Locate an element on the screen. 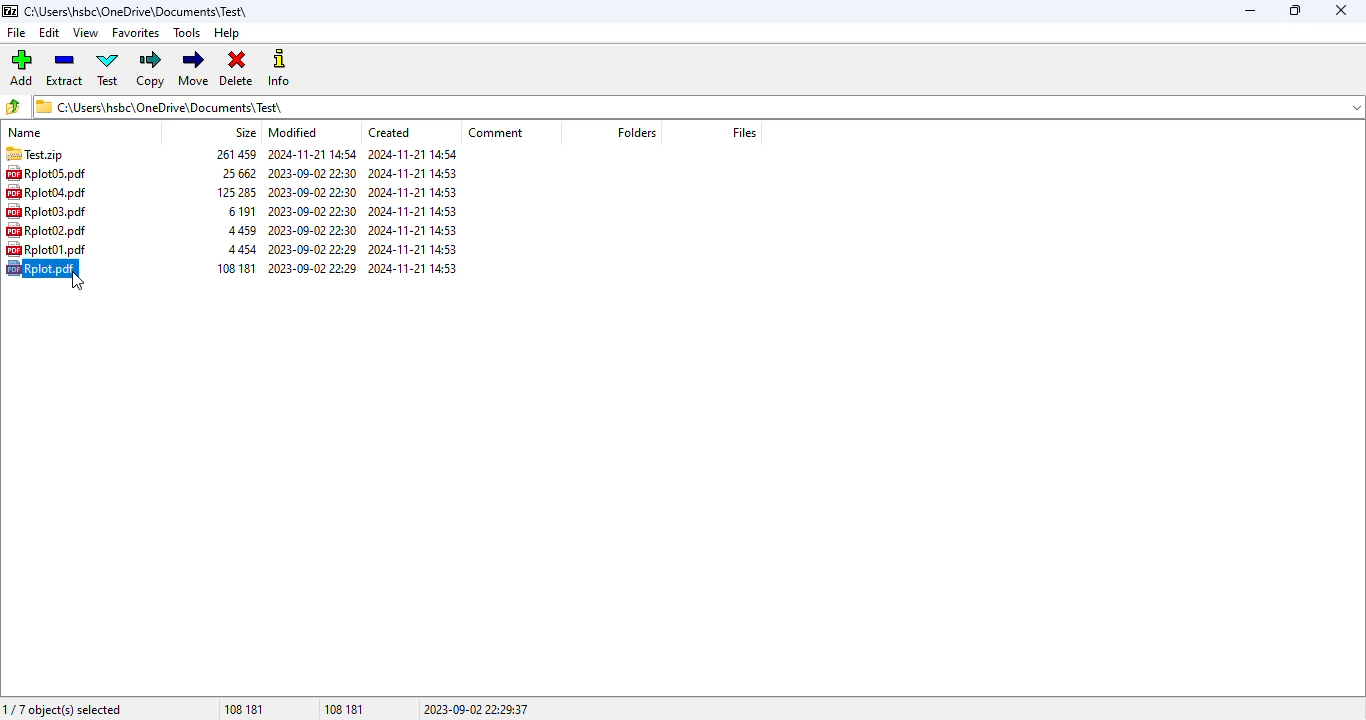 Image resolution: width=1366 pixels, height=720 pixels. 1/7 object(s) selected is located at coordinates (64, 709).